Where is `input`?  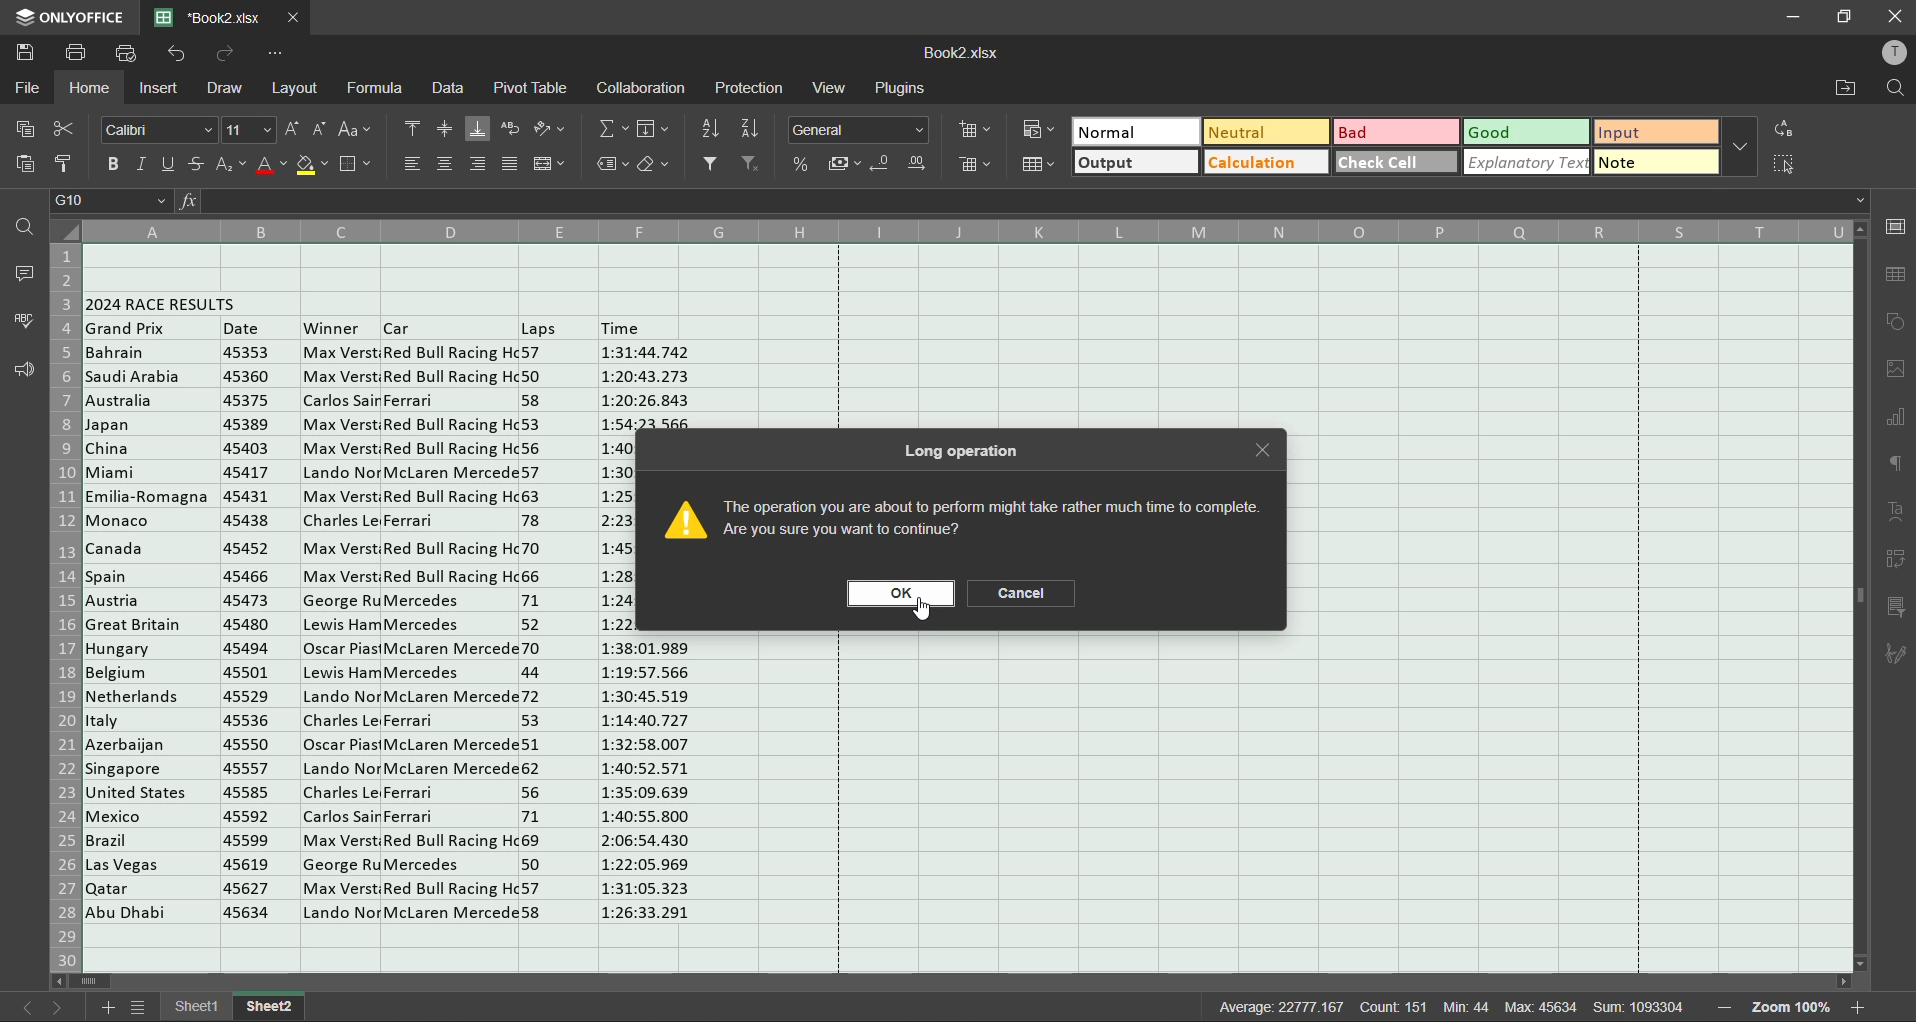
input is located at coordinates (1653, 134).